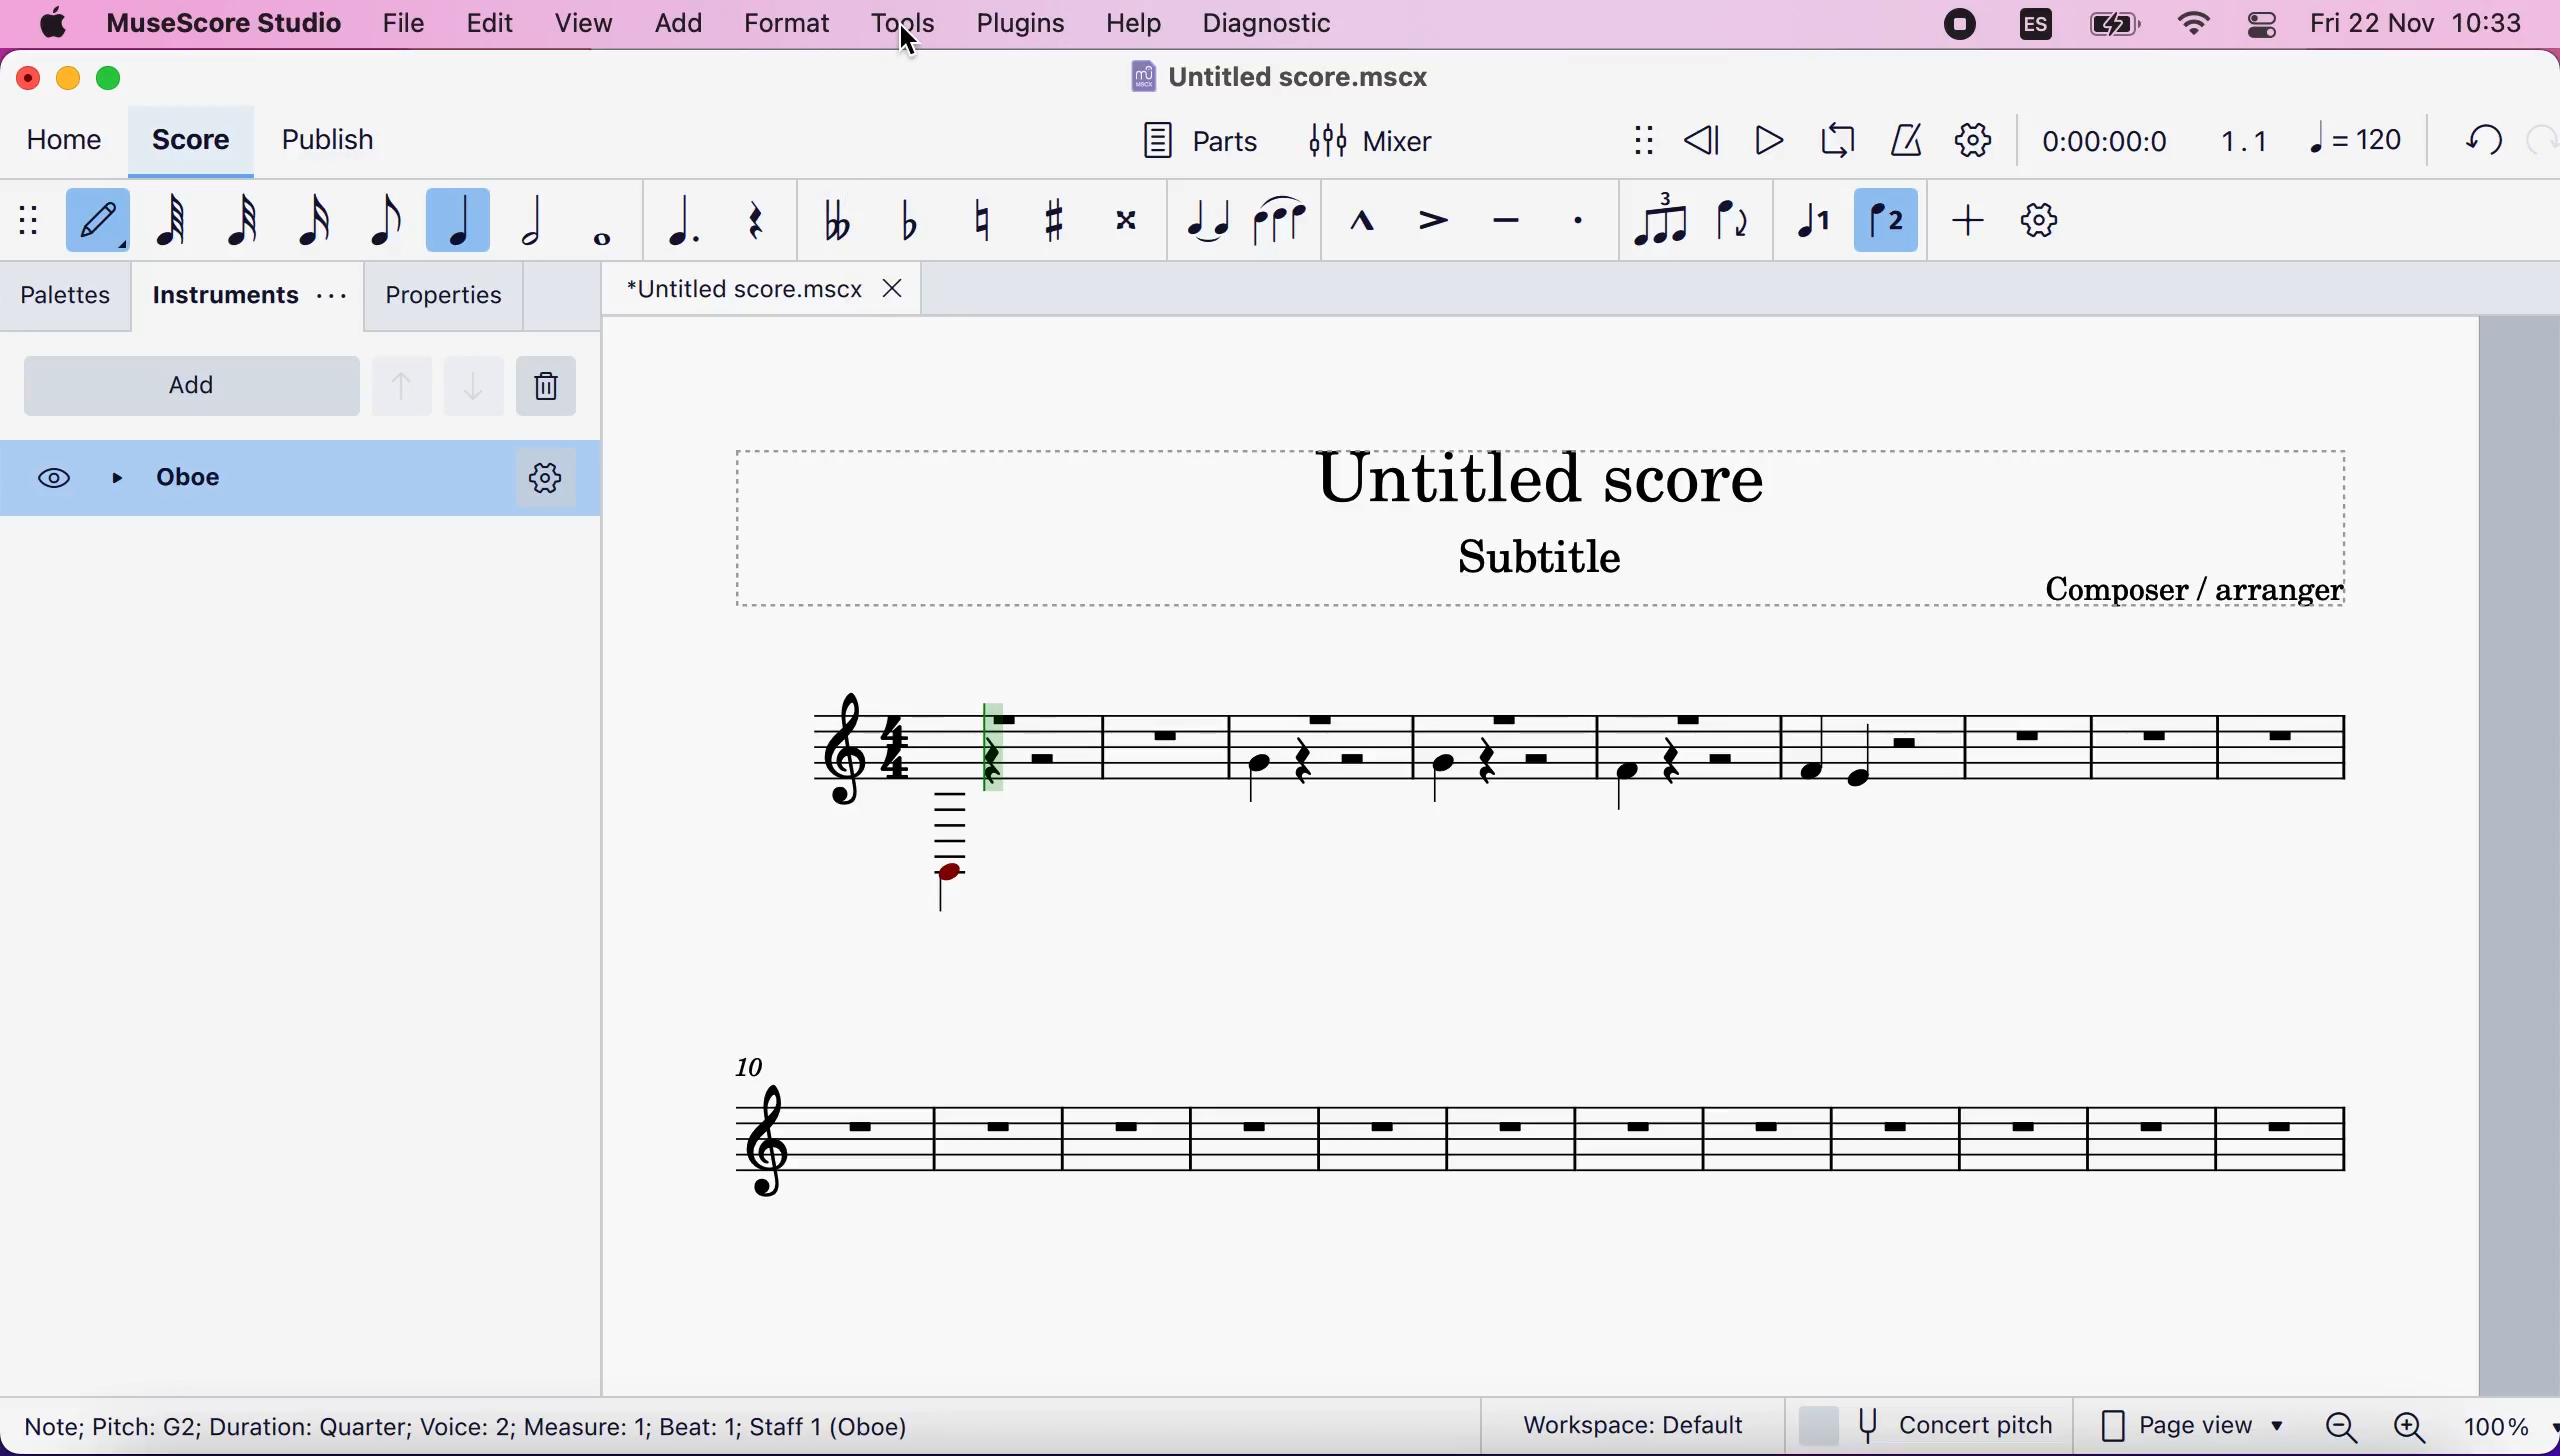 The width and height of the screenshot is (2560, 1456). Describe the element at coordinates (686, 25) in the screenshot. I see `add` at that location.